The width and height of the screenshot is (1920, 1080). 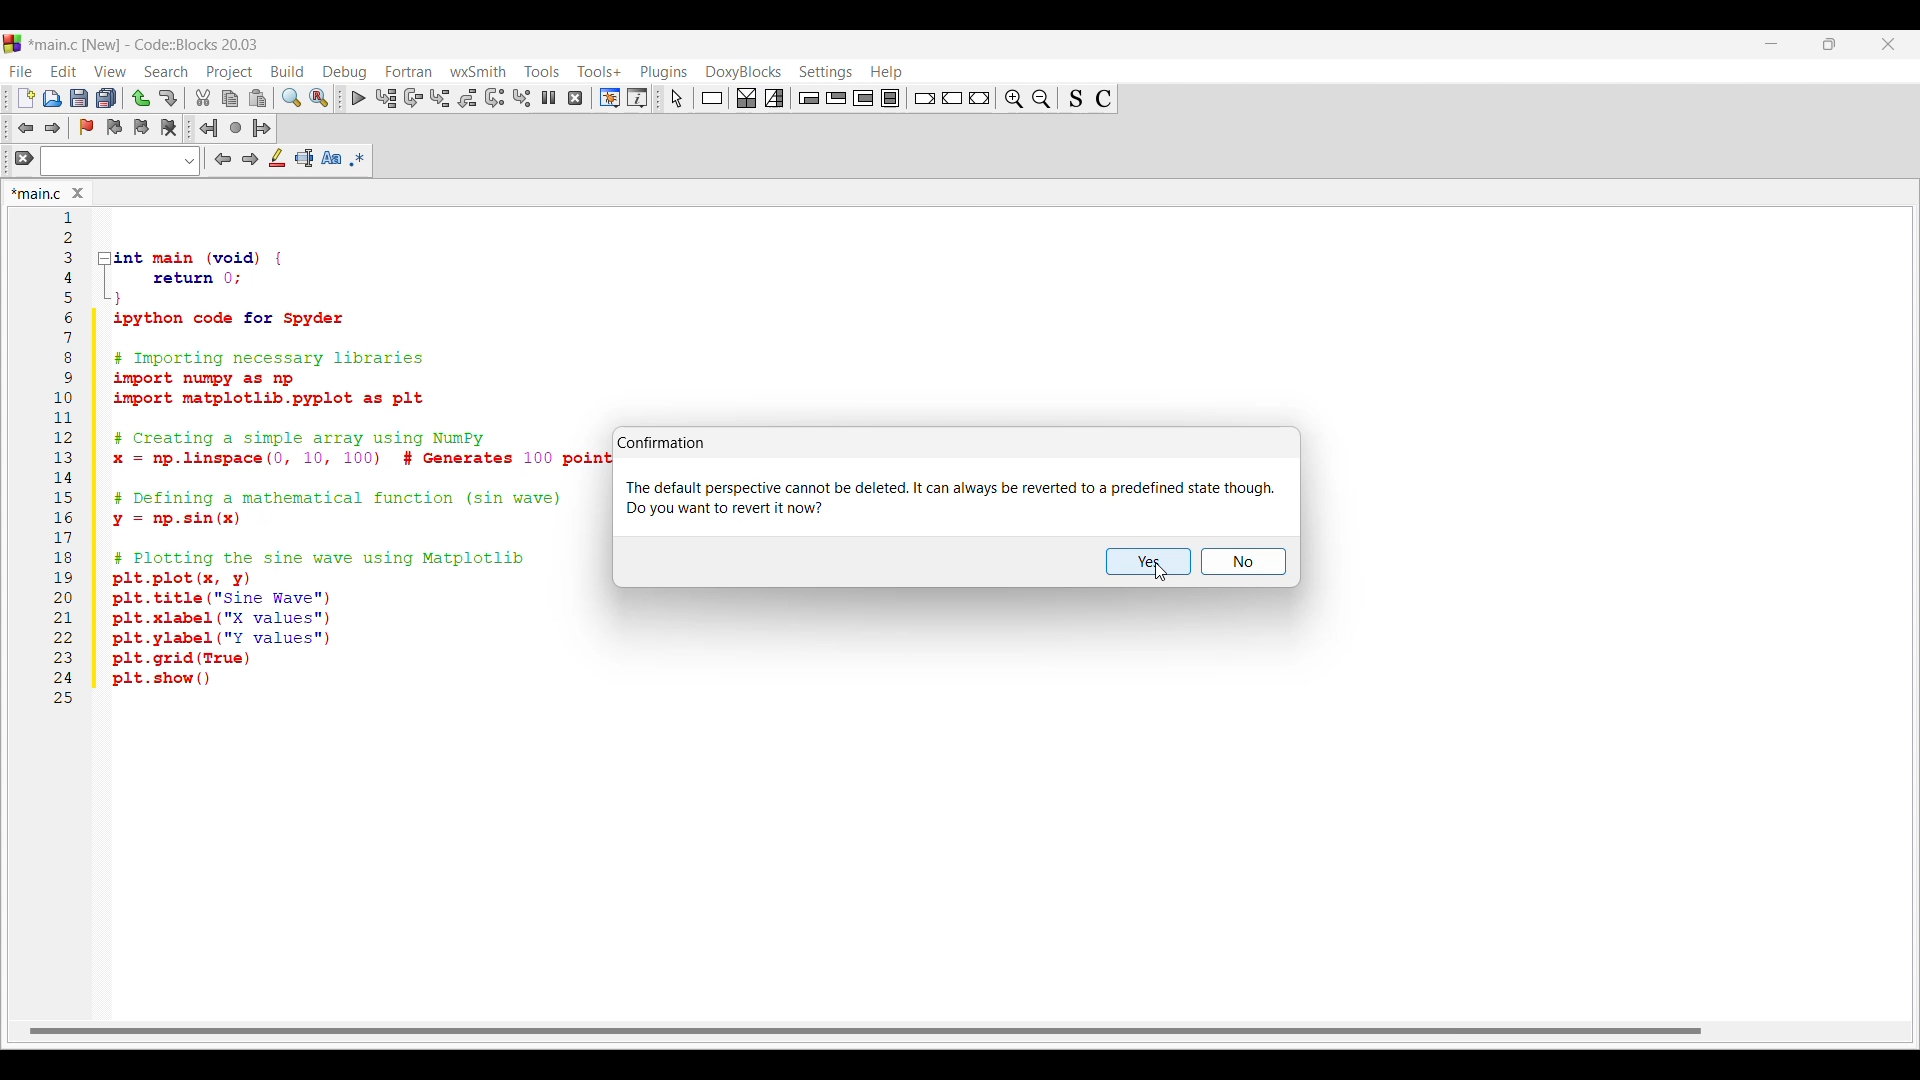 I want to click on Match case, so click(x=331, y=158).